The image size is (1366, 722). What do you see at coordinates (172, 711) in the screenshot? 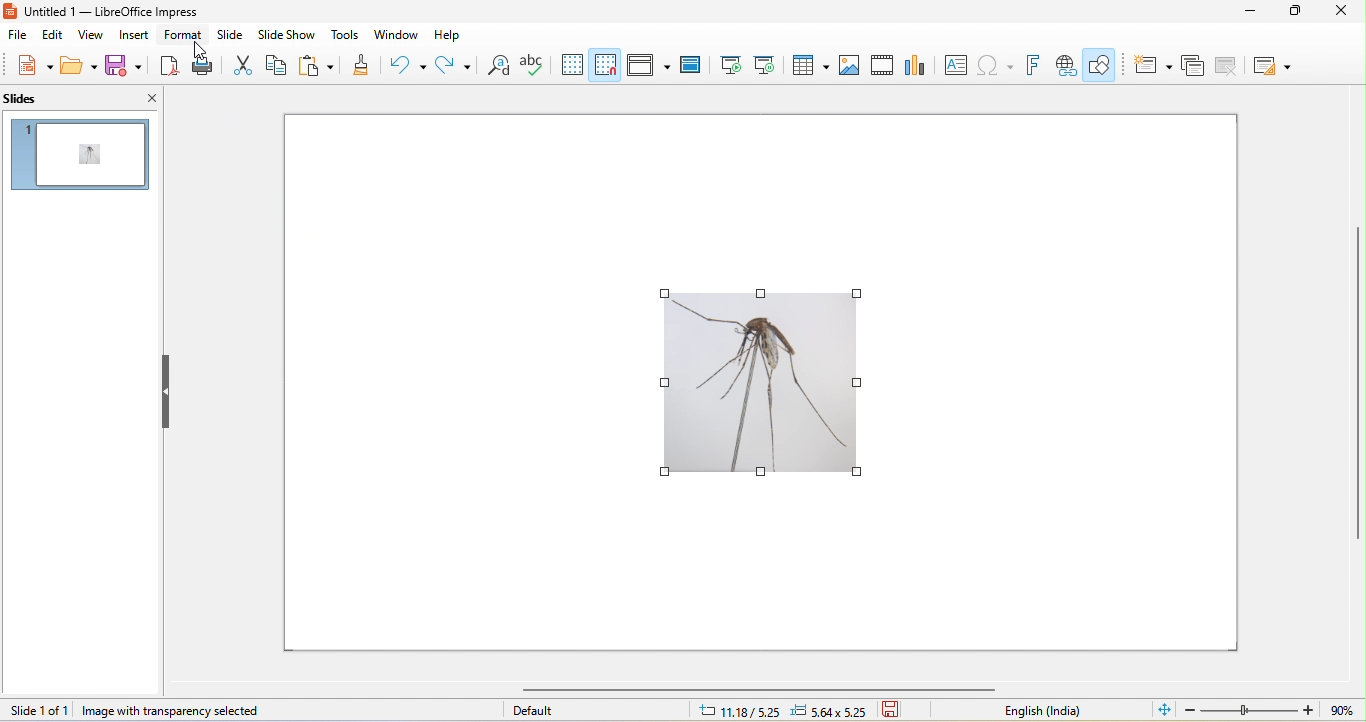
I see `image with transparency selected` at bounding box center [172, 711].